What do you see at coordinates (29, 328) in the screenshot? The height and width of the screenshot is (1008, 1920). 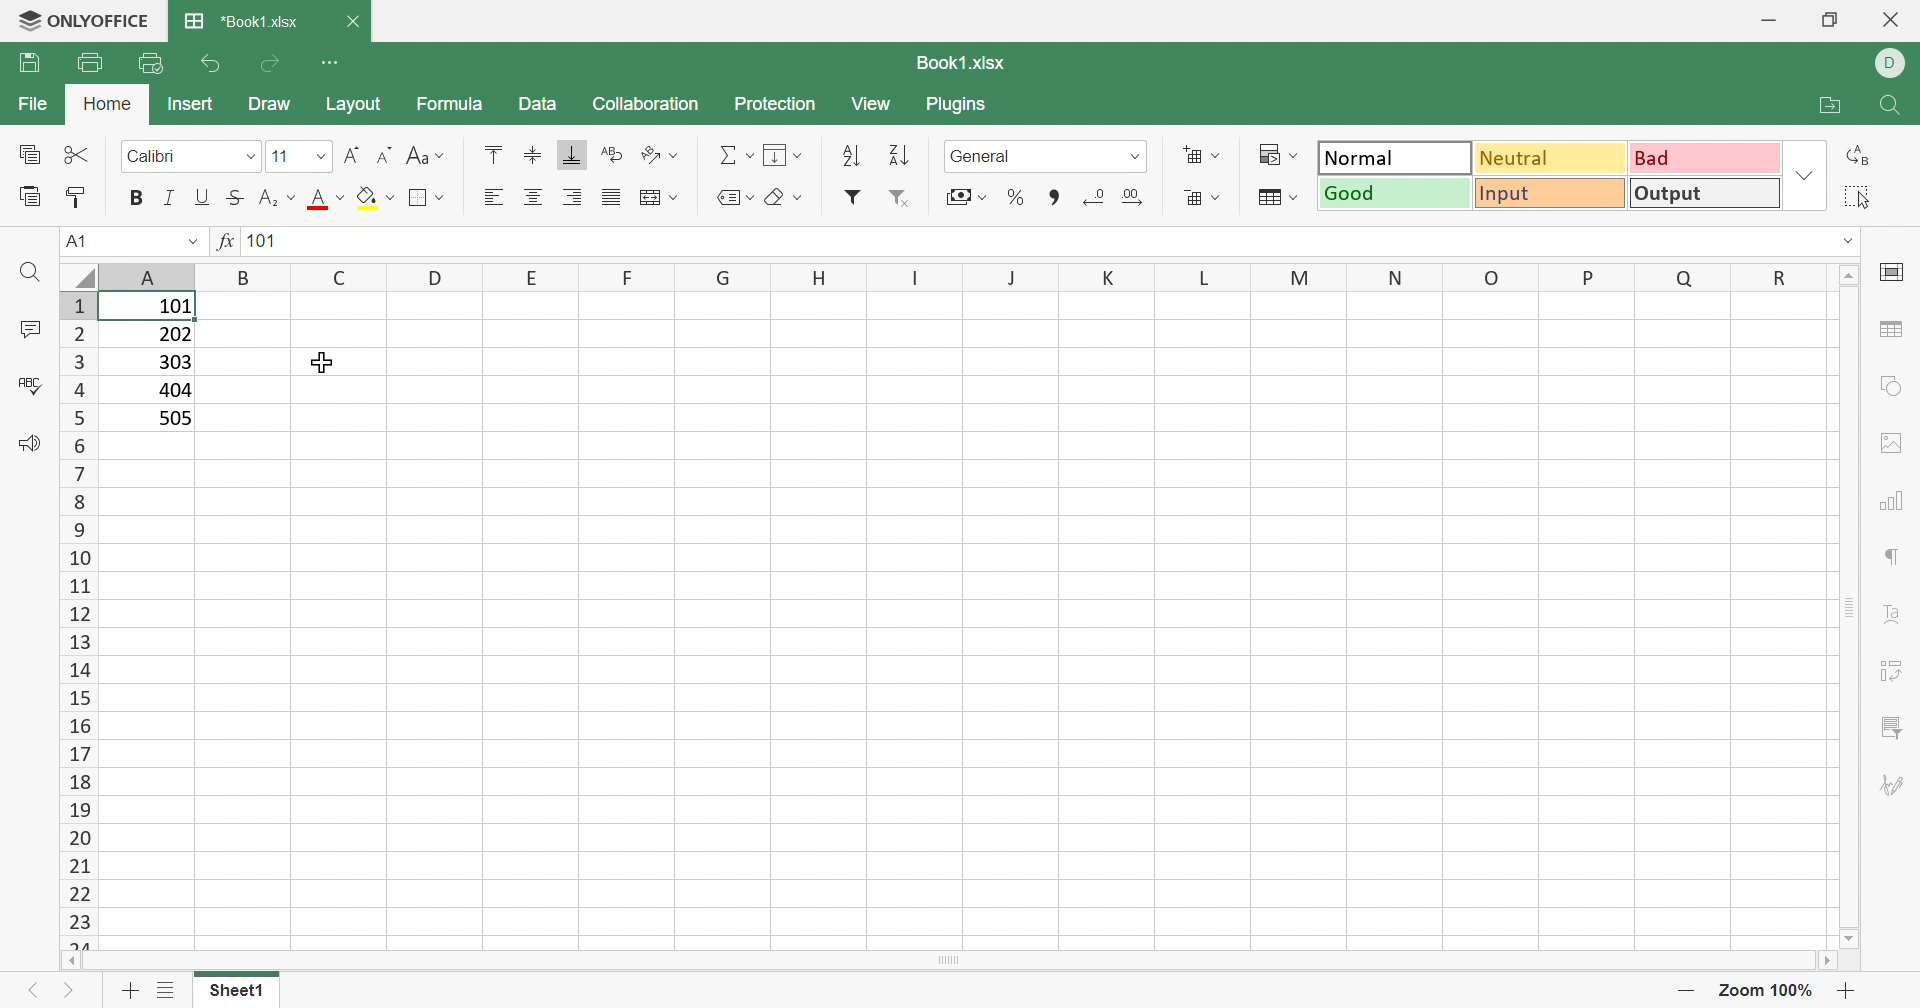 I see `comments` at bounding box center [29, 328].